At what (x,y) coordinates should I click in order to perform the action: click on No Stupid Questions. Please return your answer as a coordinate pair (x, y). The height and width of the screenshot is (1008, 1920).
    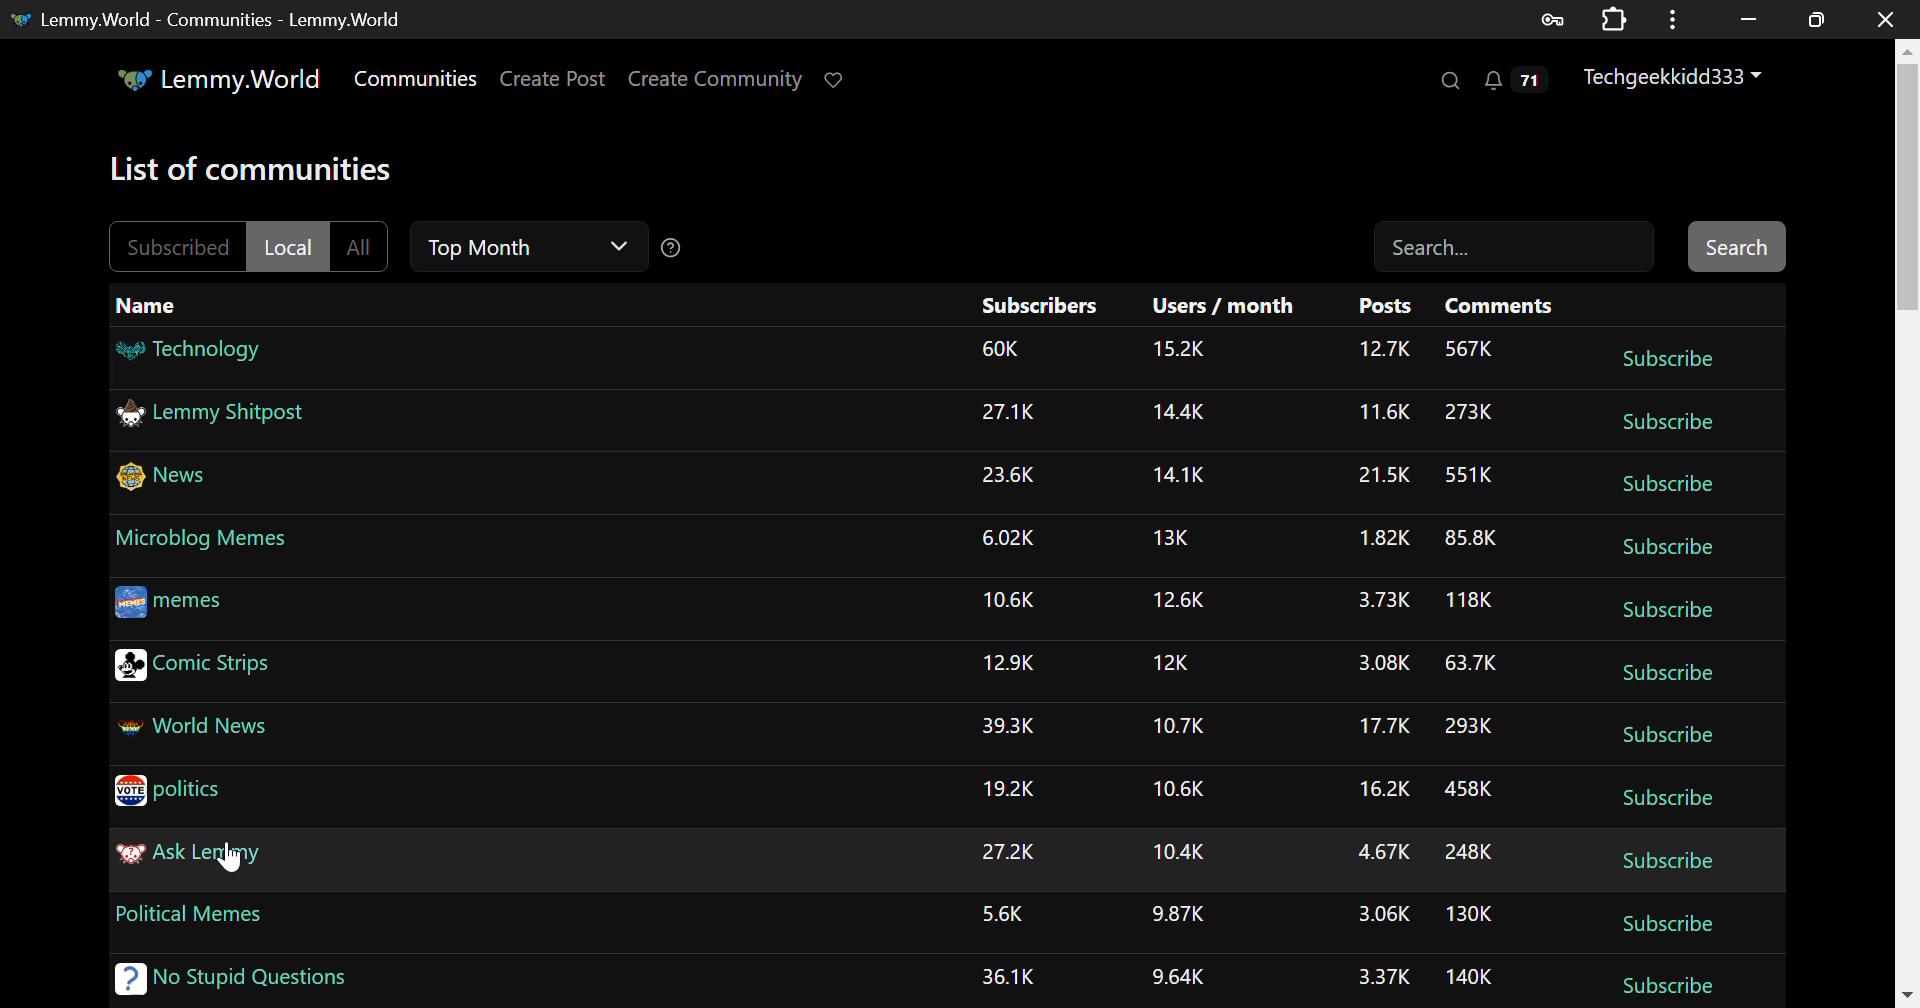
    Looking at the image, I should click on (256, 978).